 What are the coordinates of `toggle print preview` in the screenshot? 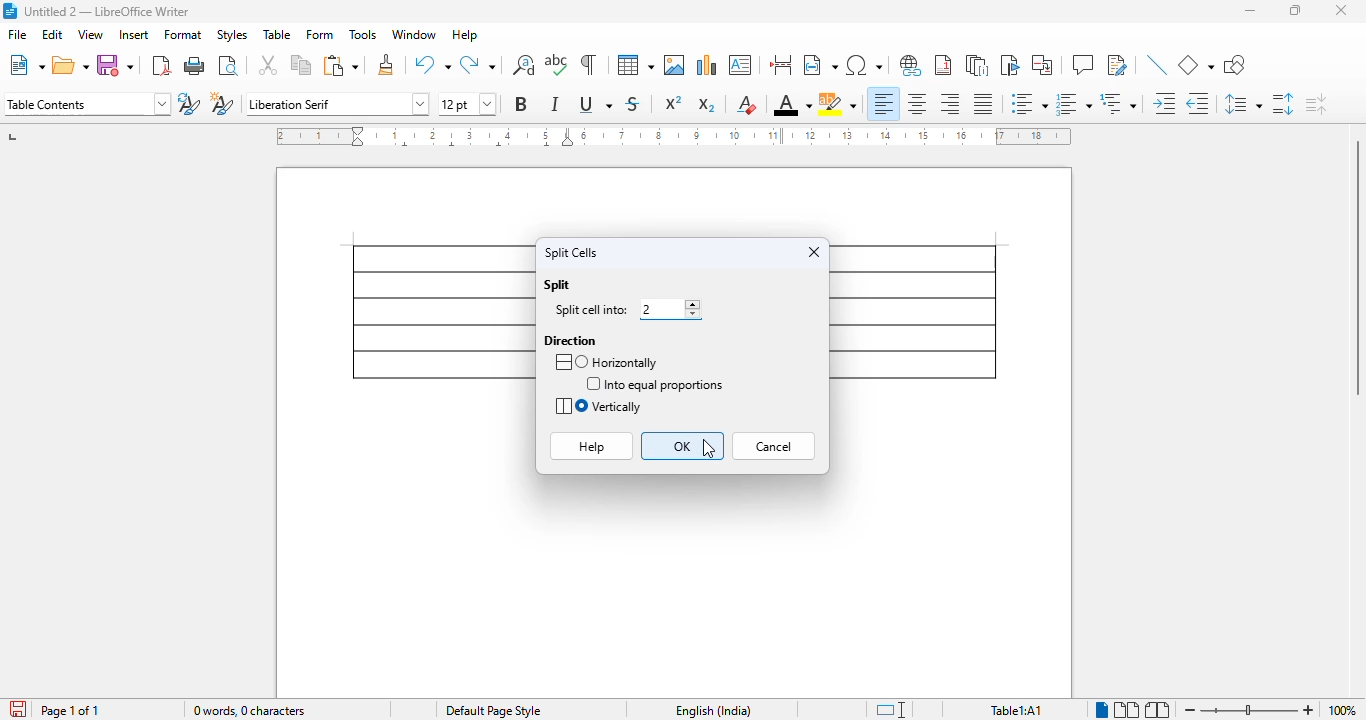 It's located at (227, 66).